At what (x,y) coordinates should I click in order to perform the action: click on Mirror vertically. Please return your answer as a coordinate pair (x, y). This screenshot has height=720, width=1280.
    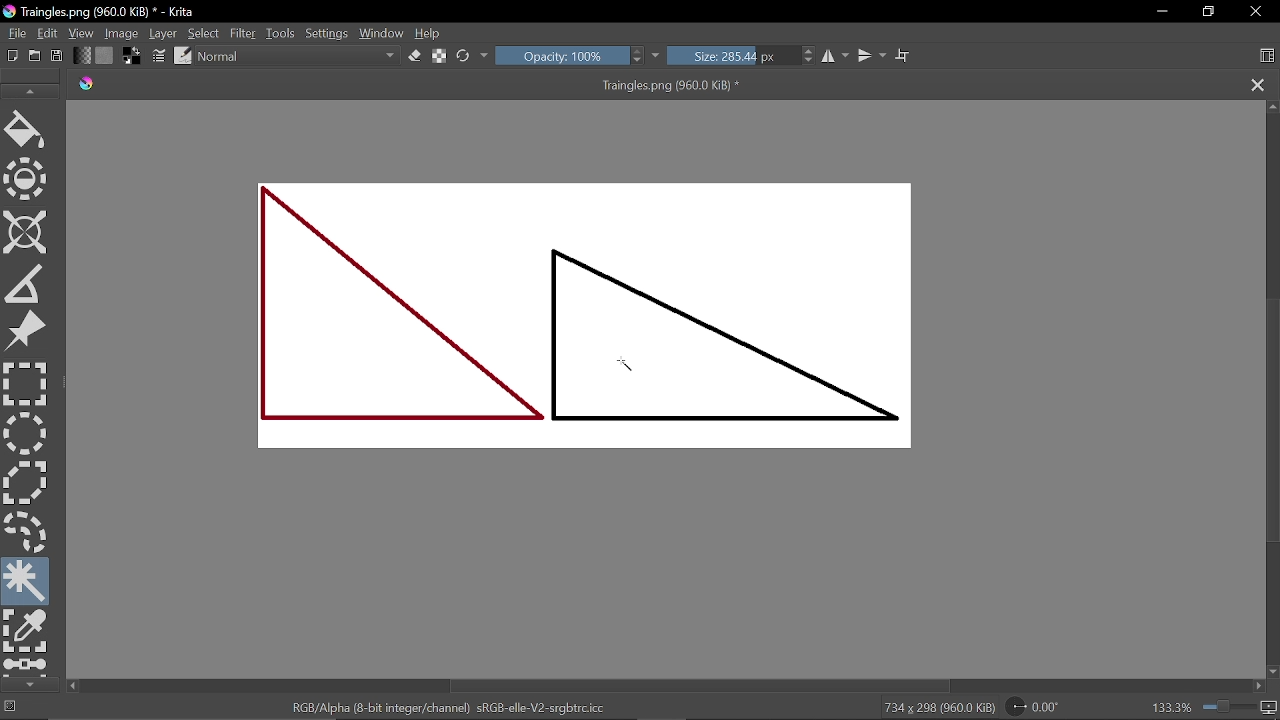
    Looking at the image, I should click on (870, 56).